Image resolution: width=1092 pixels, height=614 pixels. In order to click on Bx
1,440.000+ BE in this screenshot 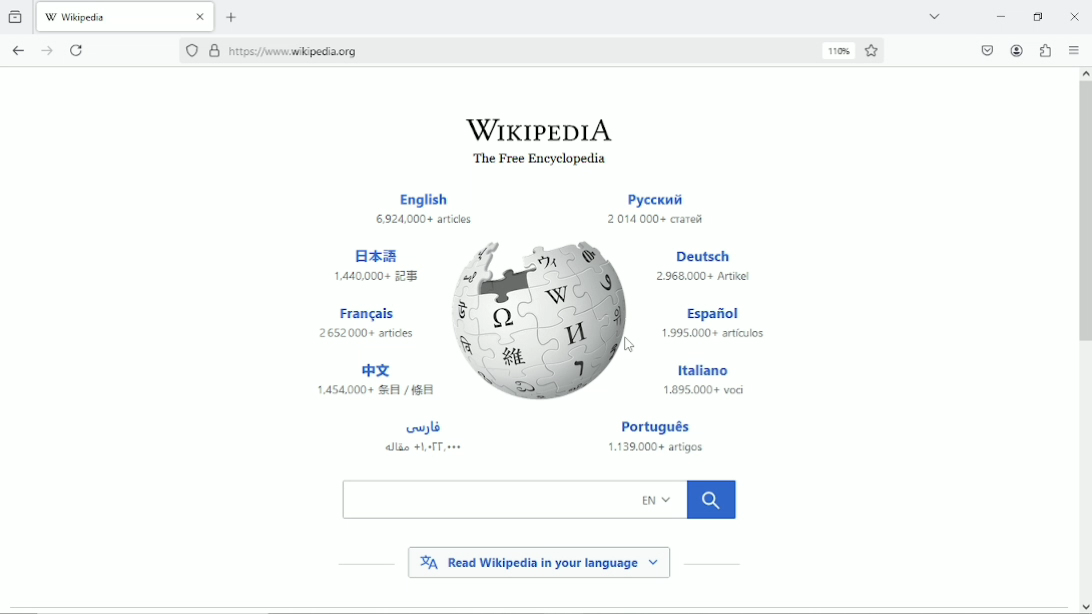, I will do `click(380, 263)`.